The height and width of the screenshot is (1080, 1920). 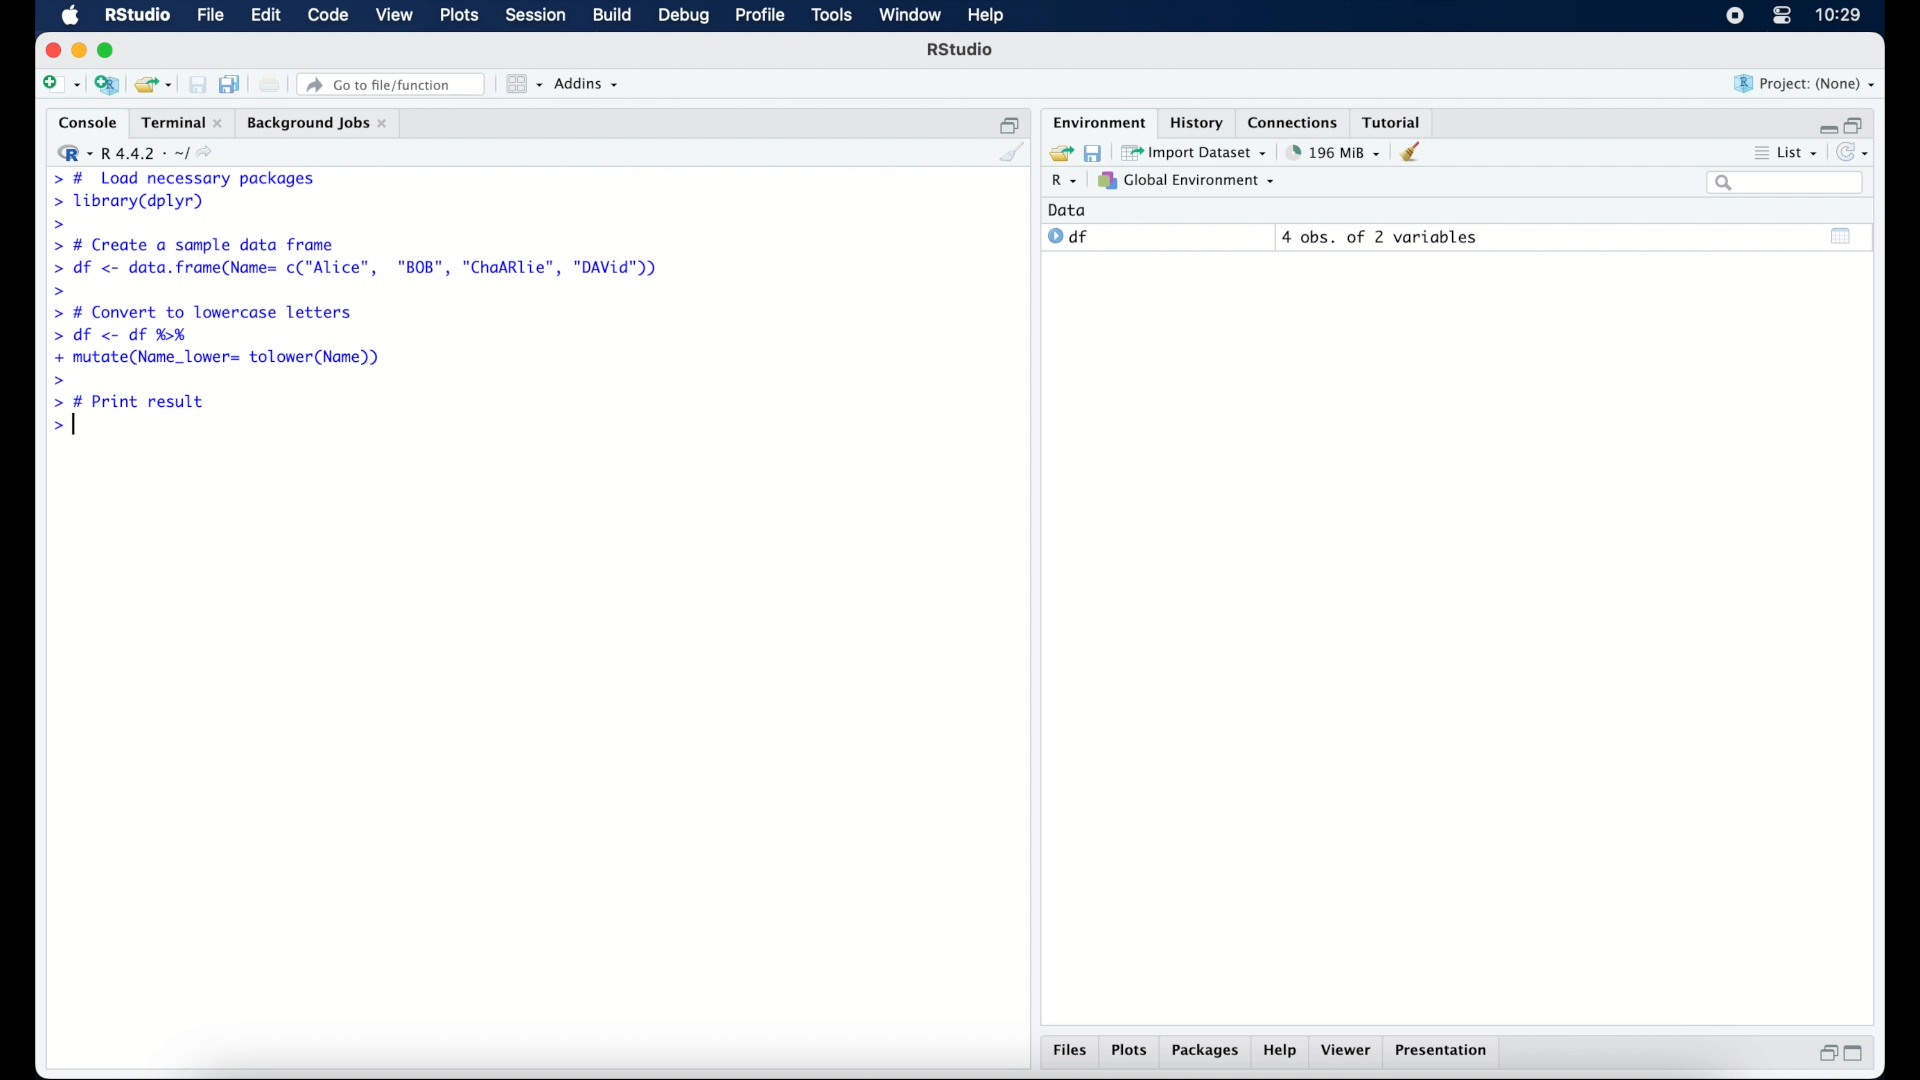 What do you see at coordinates (270, 84) in the screenshot?
I see `print` at bounding box center [270, 84].